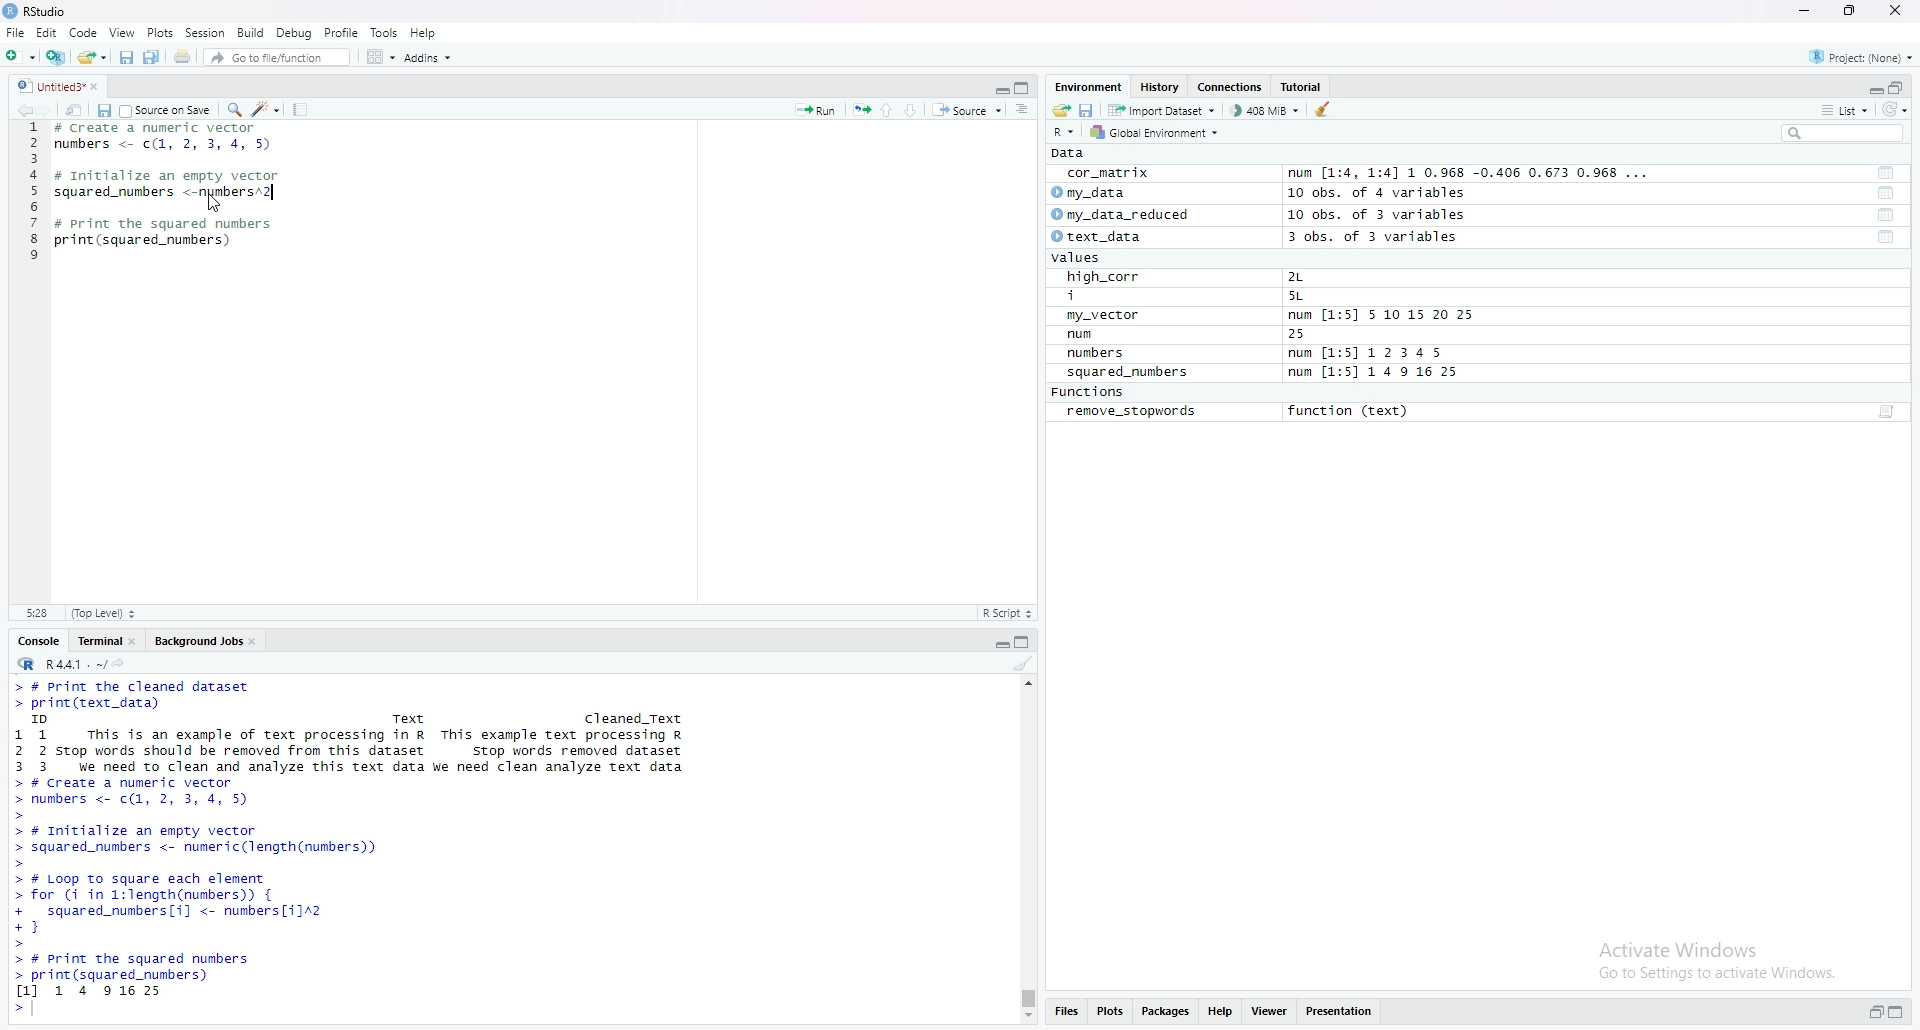 Image resolution: width=1920 pixels, height=1030 pixels. I want to click on Document outline, so click(1024, 109).